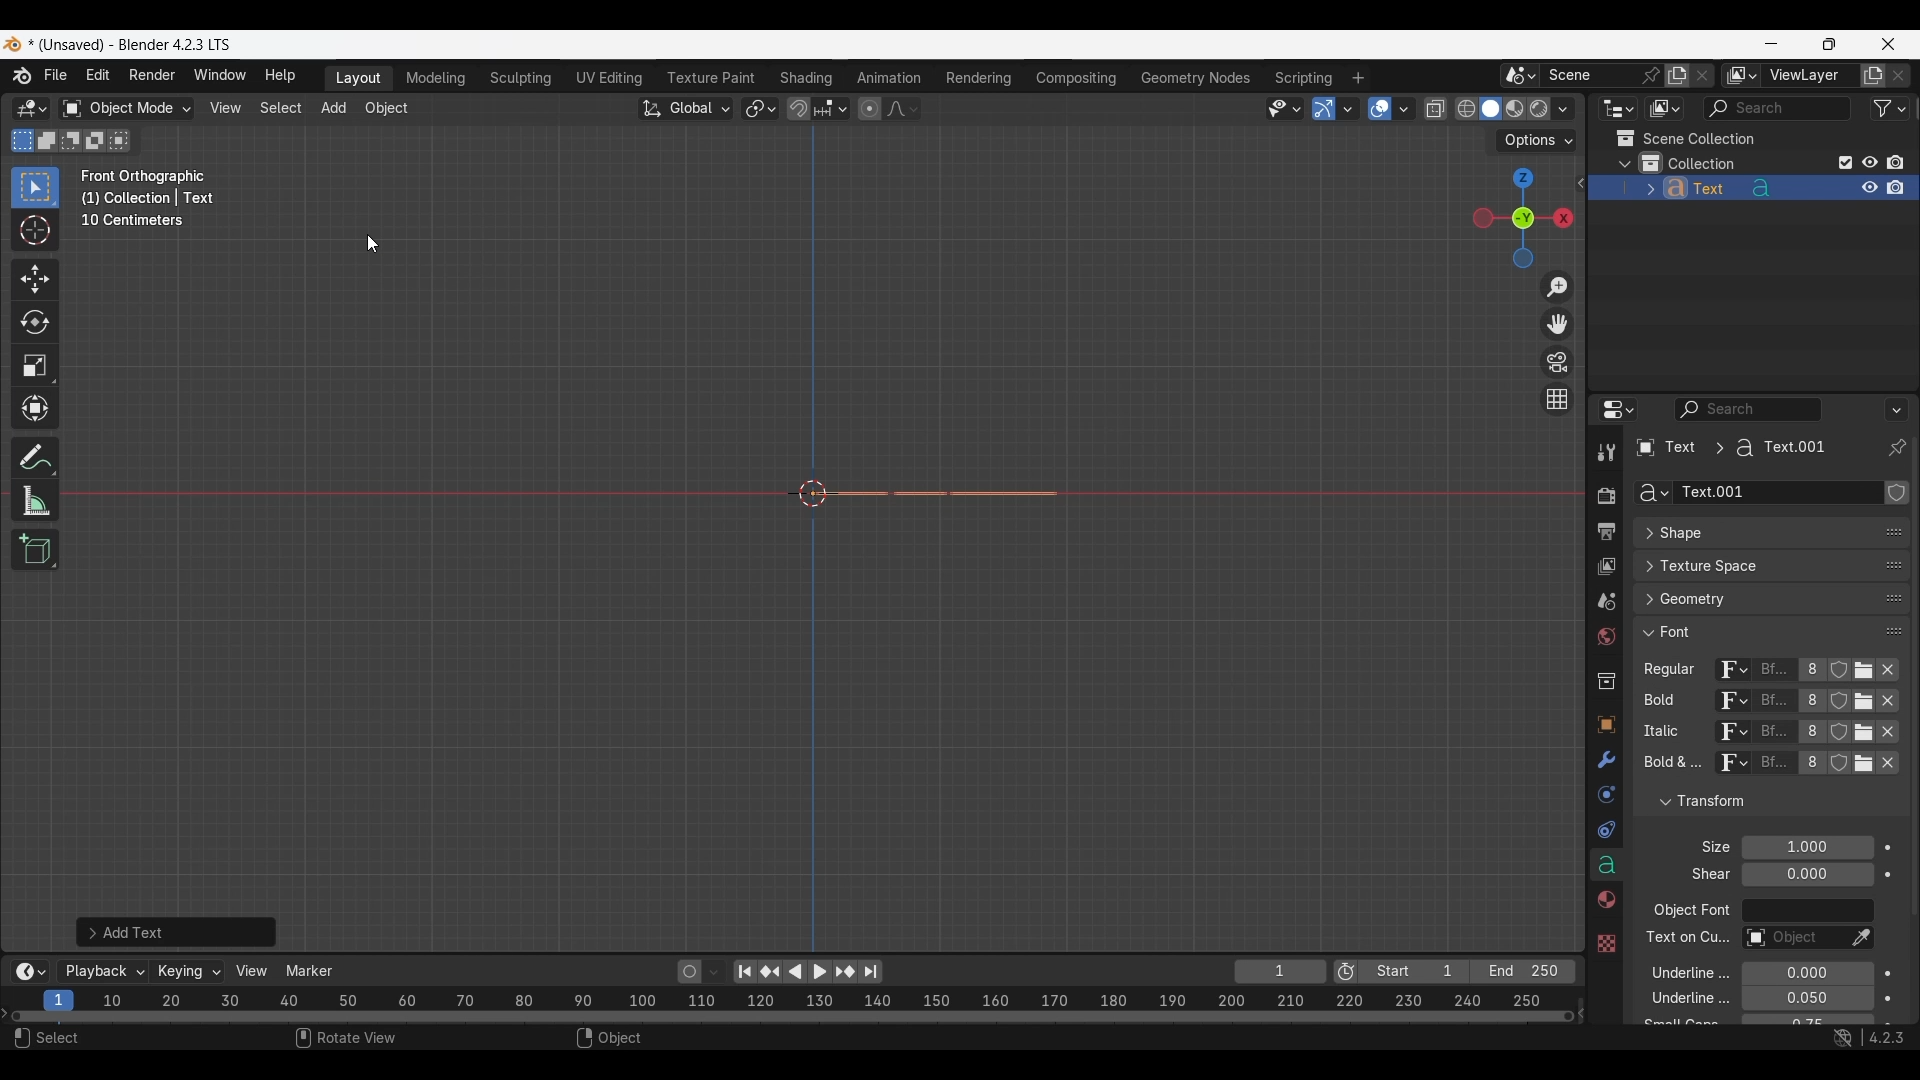 Image resolution: width=1920 pixels, height=1080 pixels. What do you see at coordinates (1518, 218) in the screenshot?
I see `Click to use a preset viewport` at bounding box center [1518, 218].